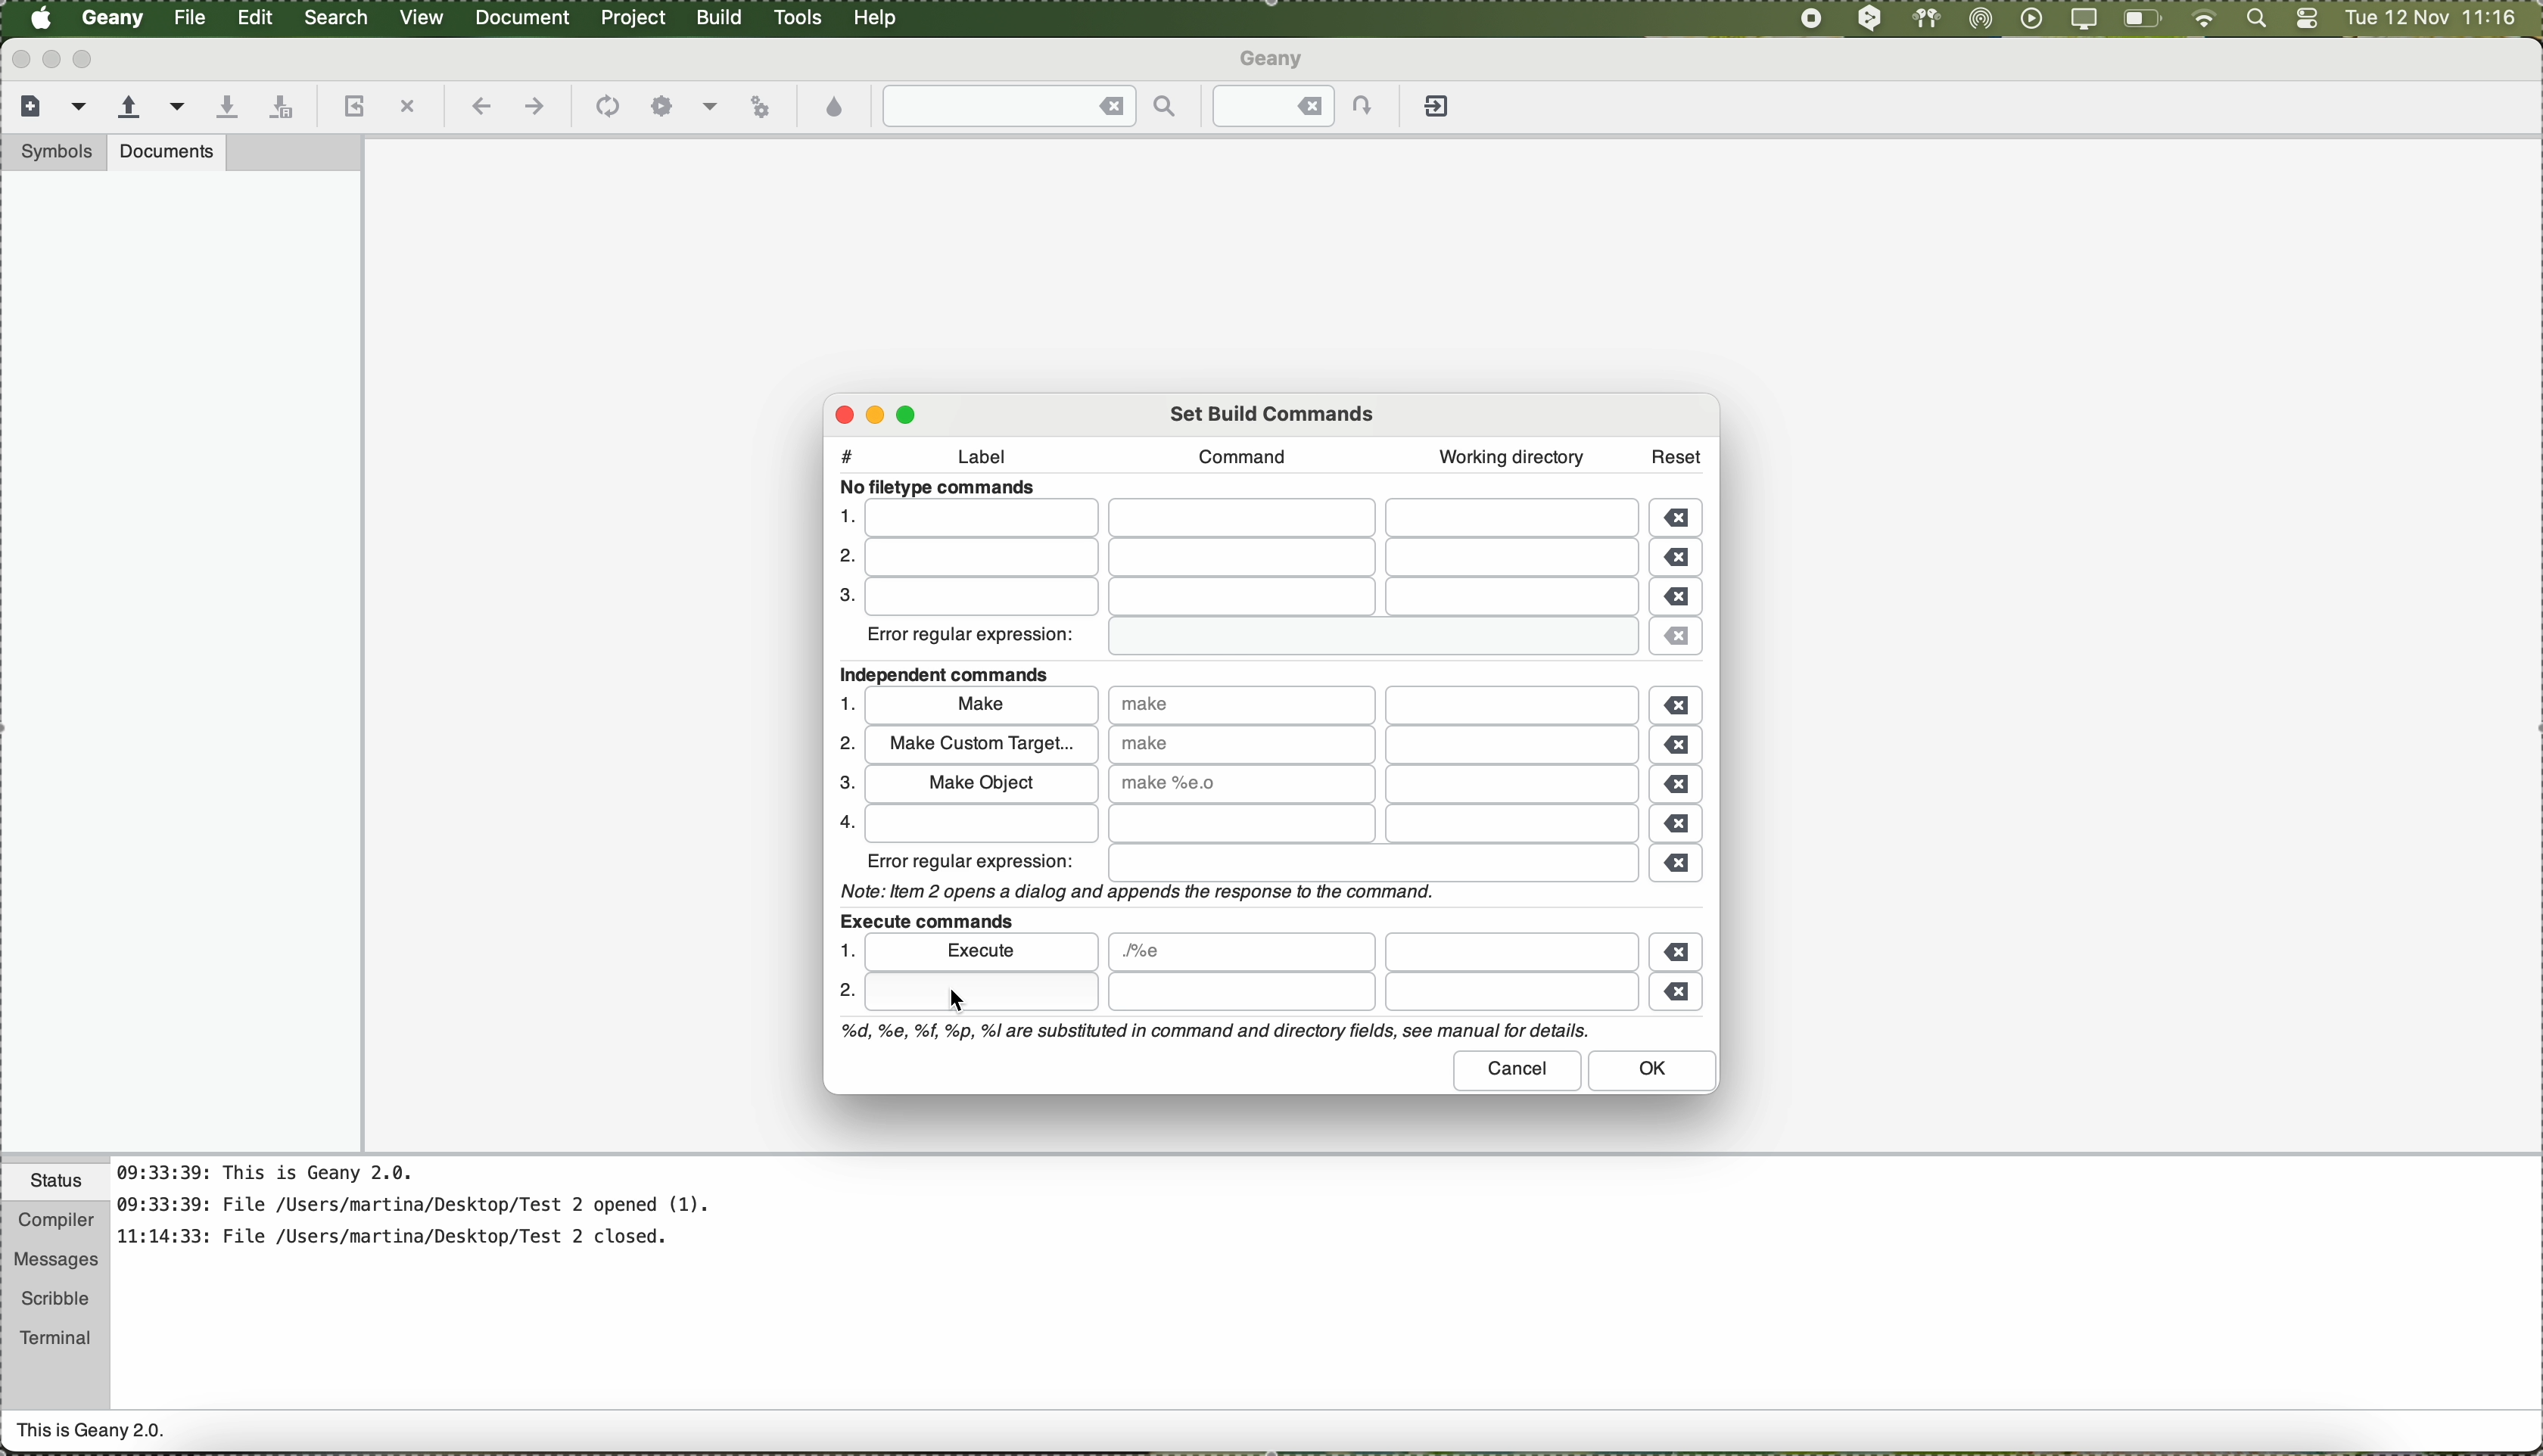 This screenshot has height=1456, width=2543. What do you see at coordinates (1031, 106) in the screenshot?
I see `find the entered text in the current file` at bounding box center [1031, 106].